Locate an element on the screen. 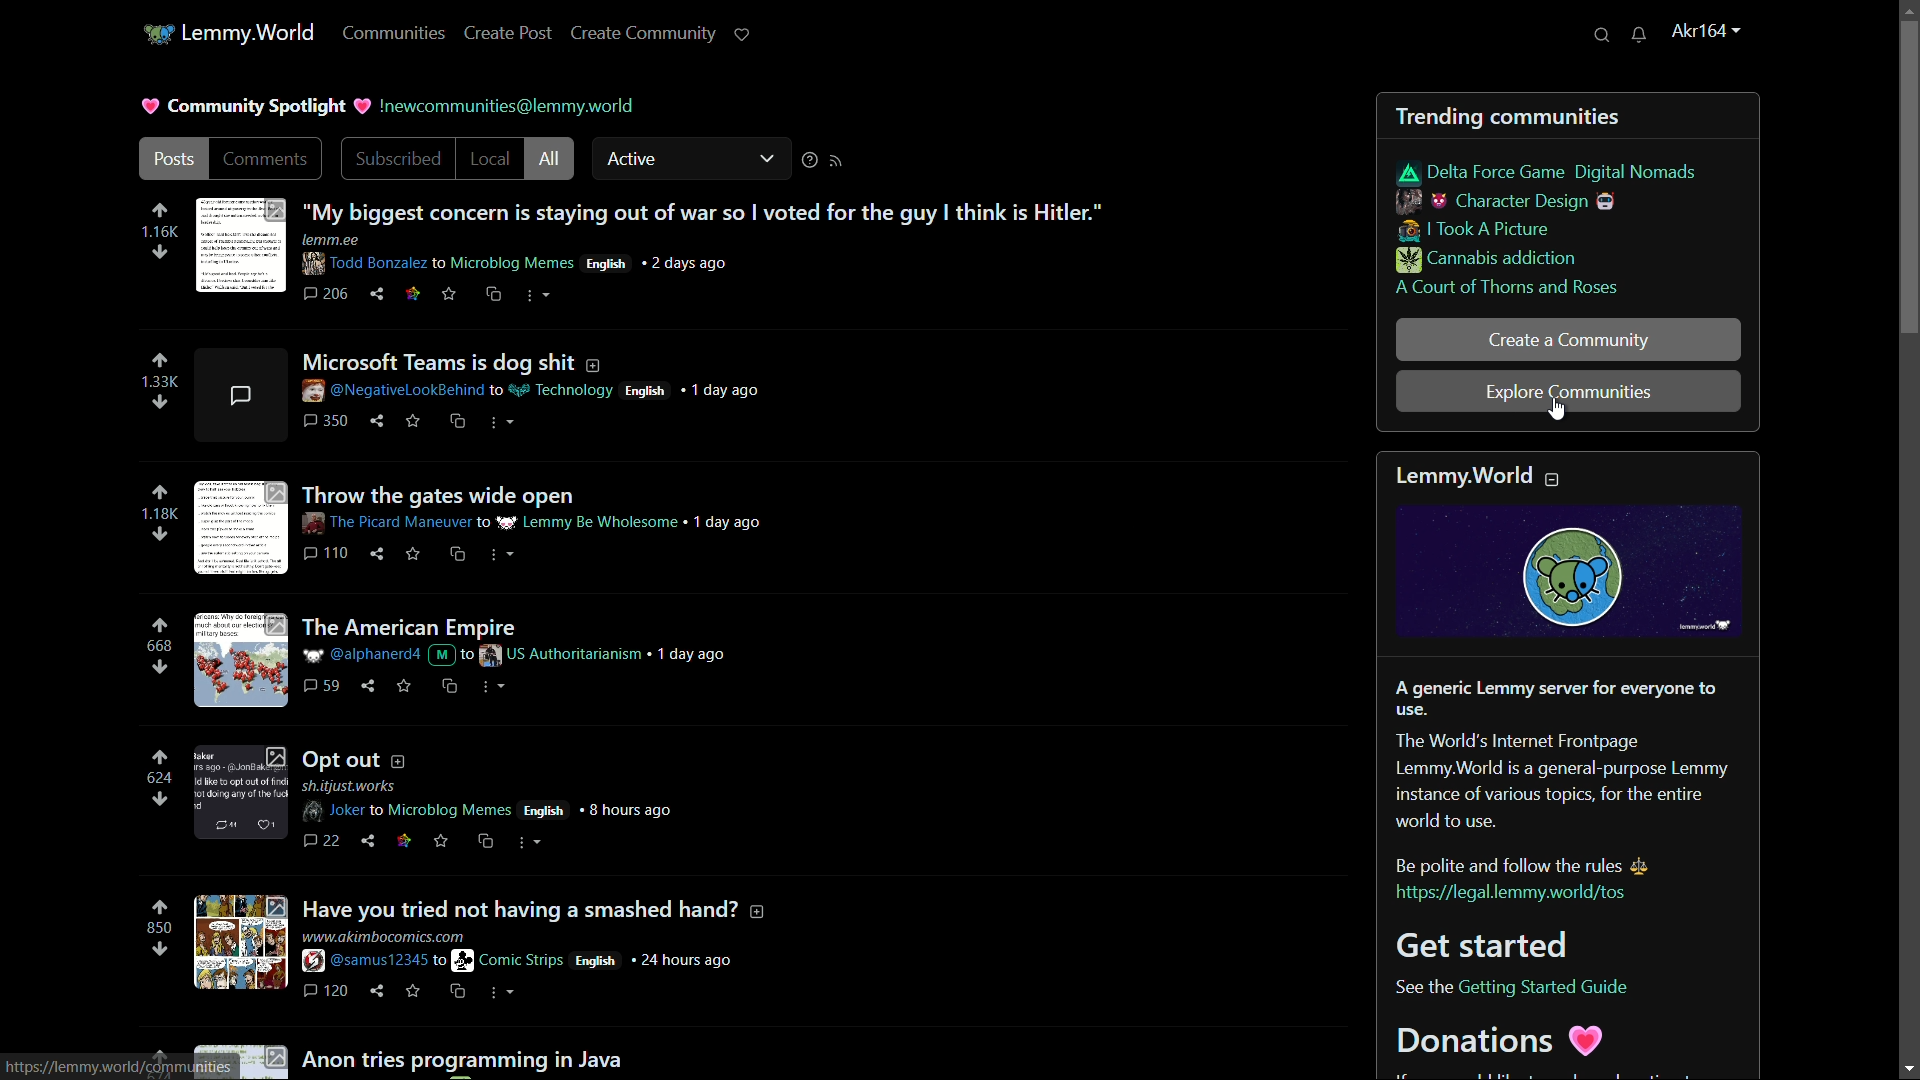 This screenshot has width=1920, height=1080. post details is located at coordinates (549, 523).